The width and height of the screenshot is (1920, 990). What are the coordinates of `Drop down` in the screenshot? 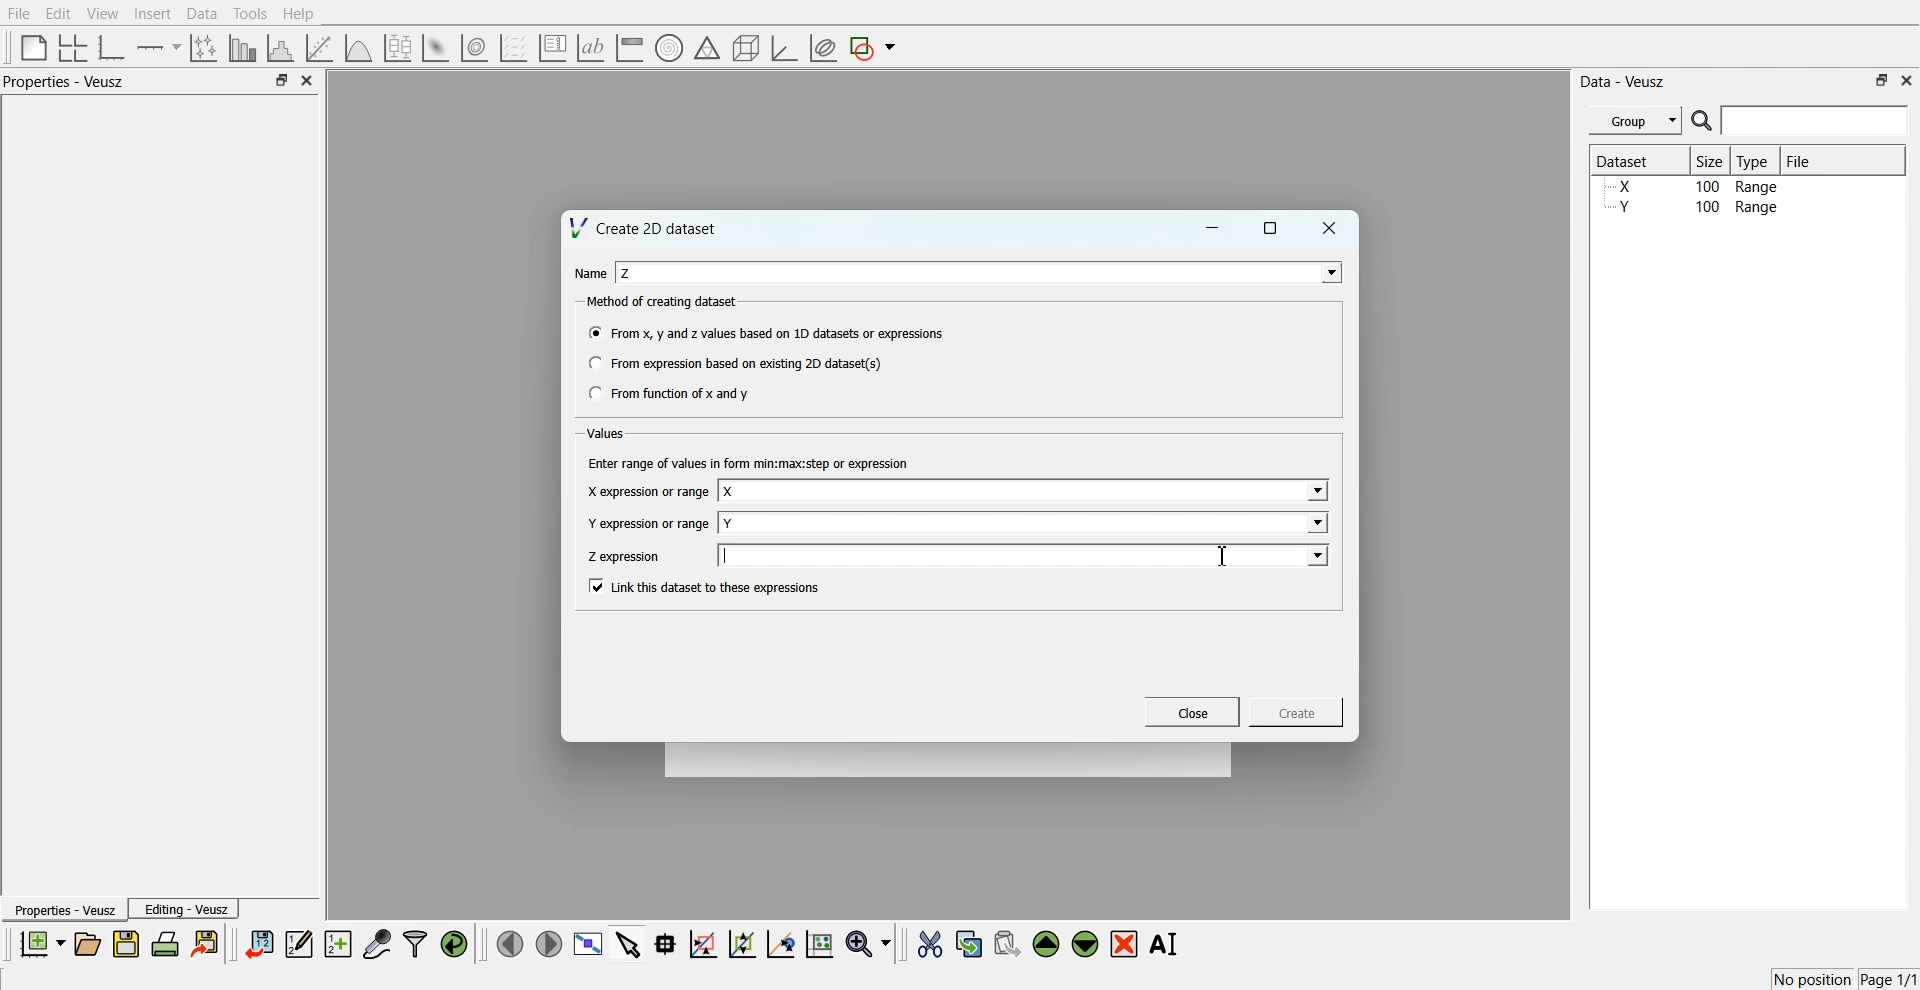 It's located at (1316, 555).